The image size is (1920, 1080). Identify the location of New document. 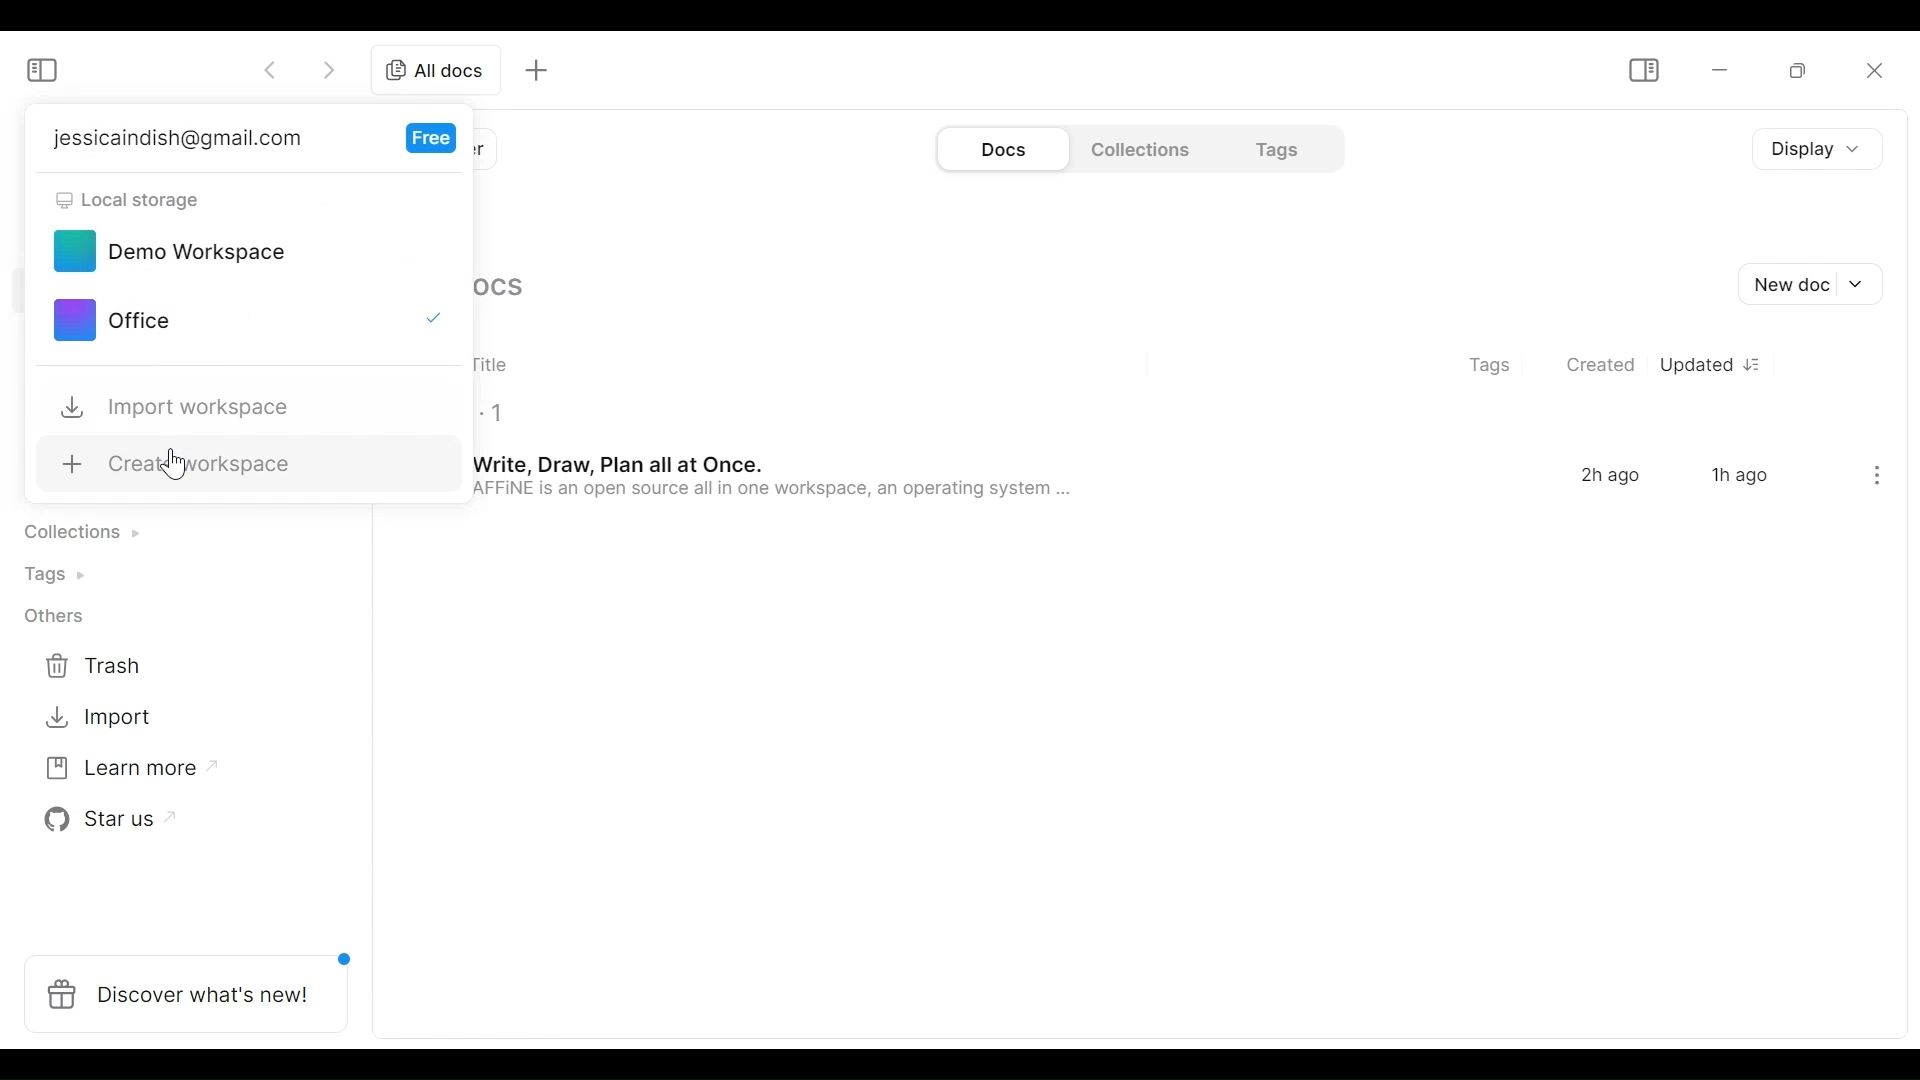
(1808, 283).